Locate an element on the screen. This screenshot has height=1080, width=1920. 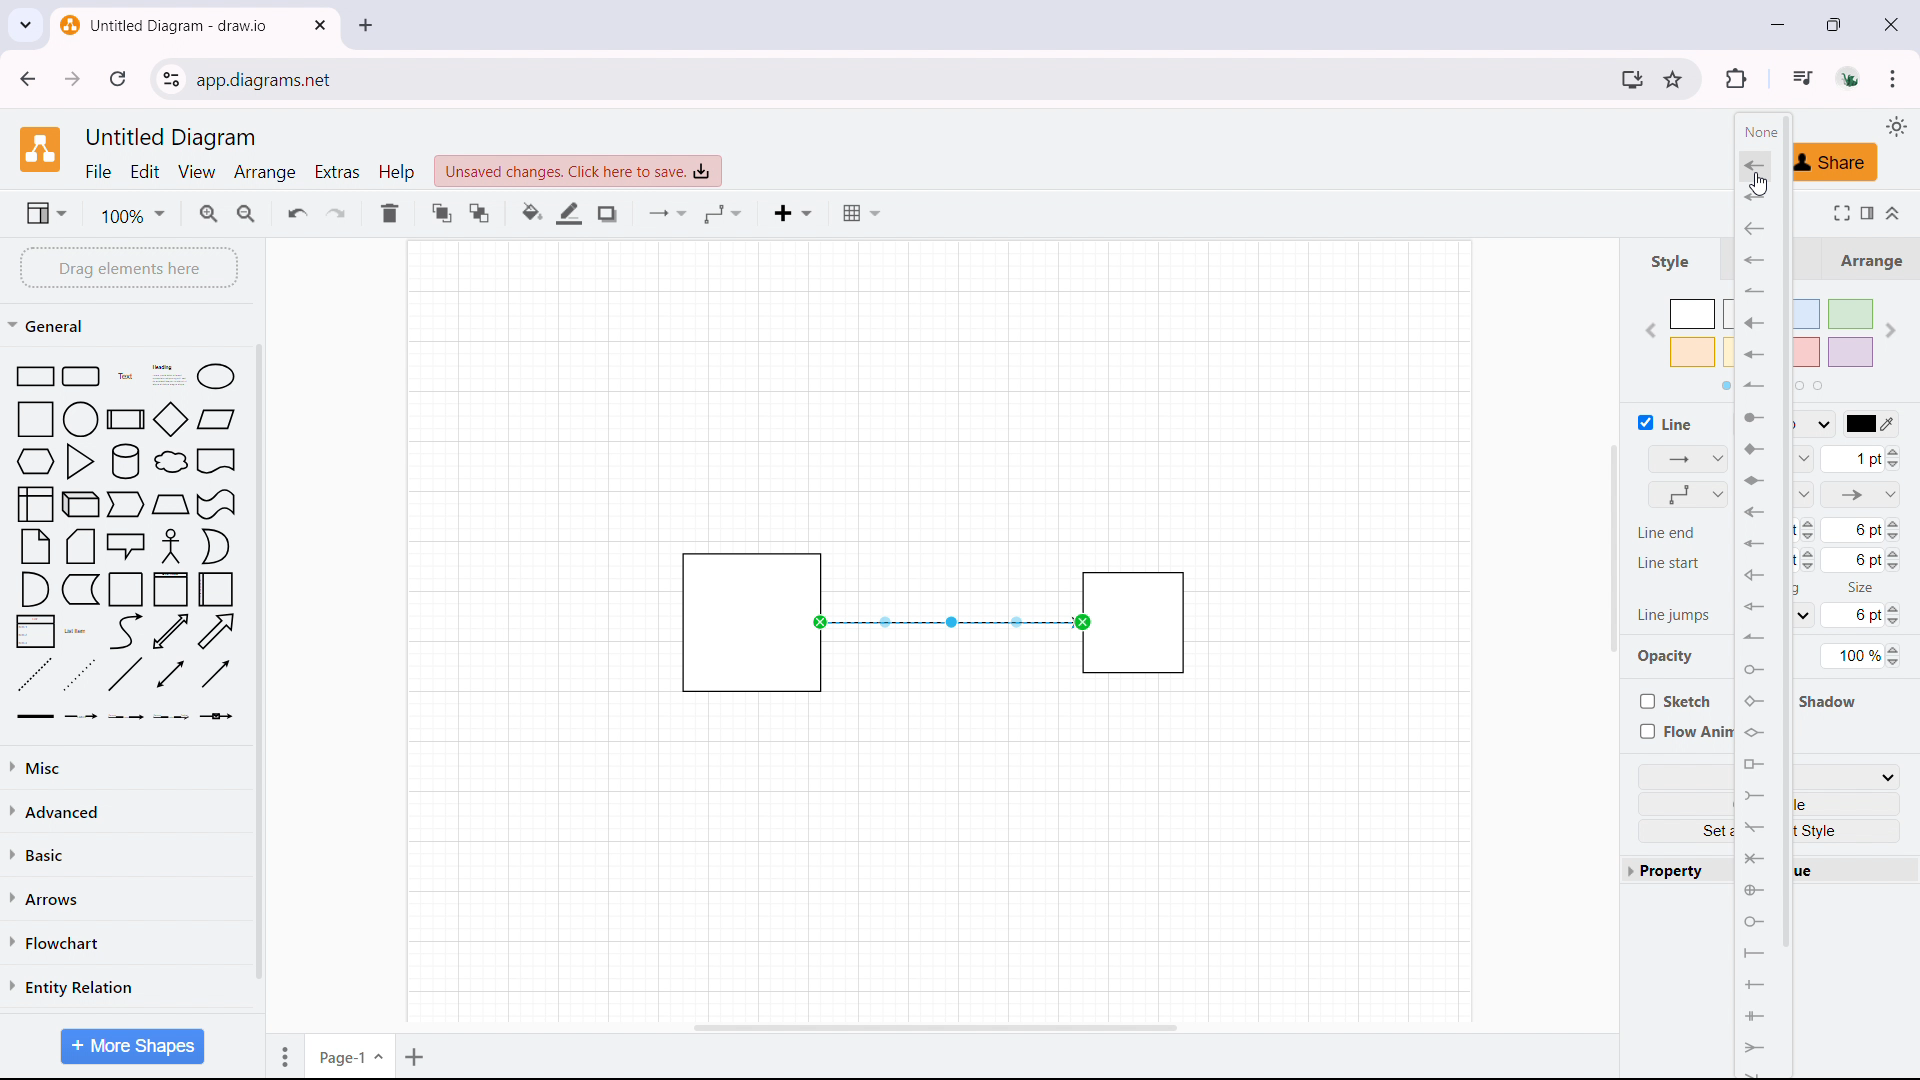
to back is located at coordinates (479, 213).